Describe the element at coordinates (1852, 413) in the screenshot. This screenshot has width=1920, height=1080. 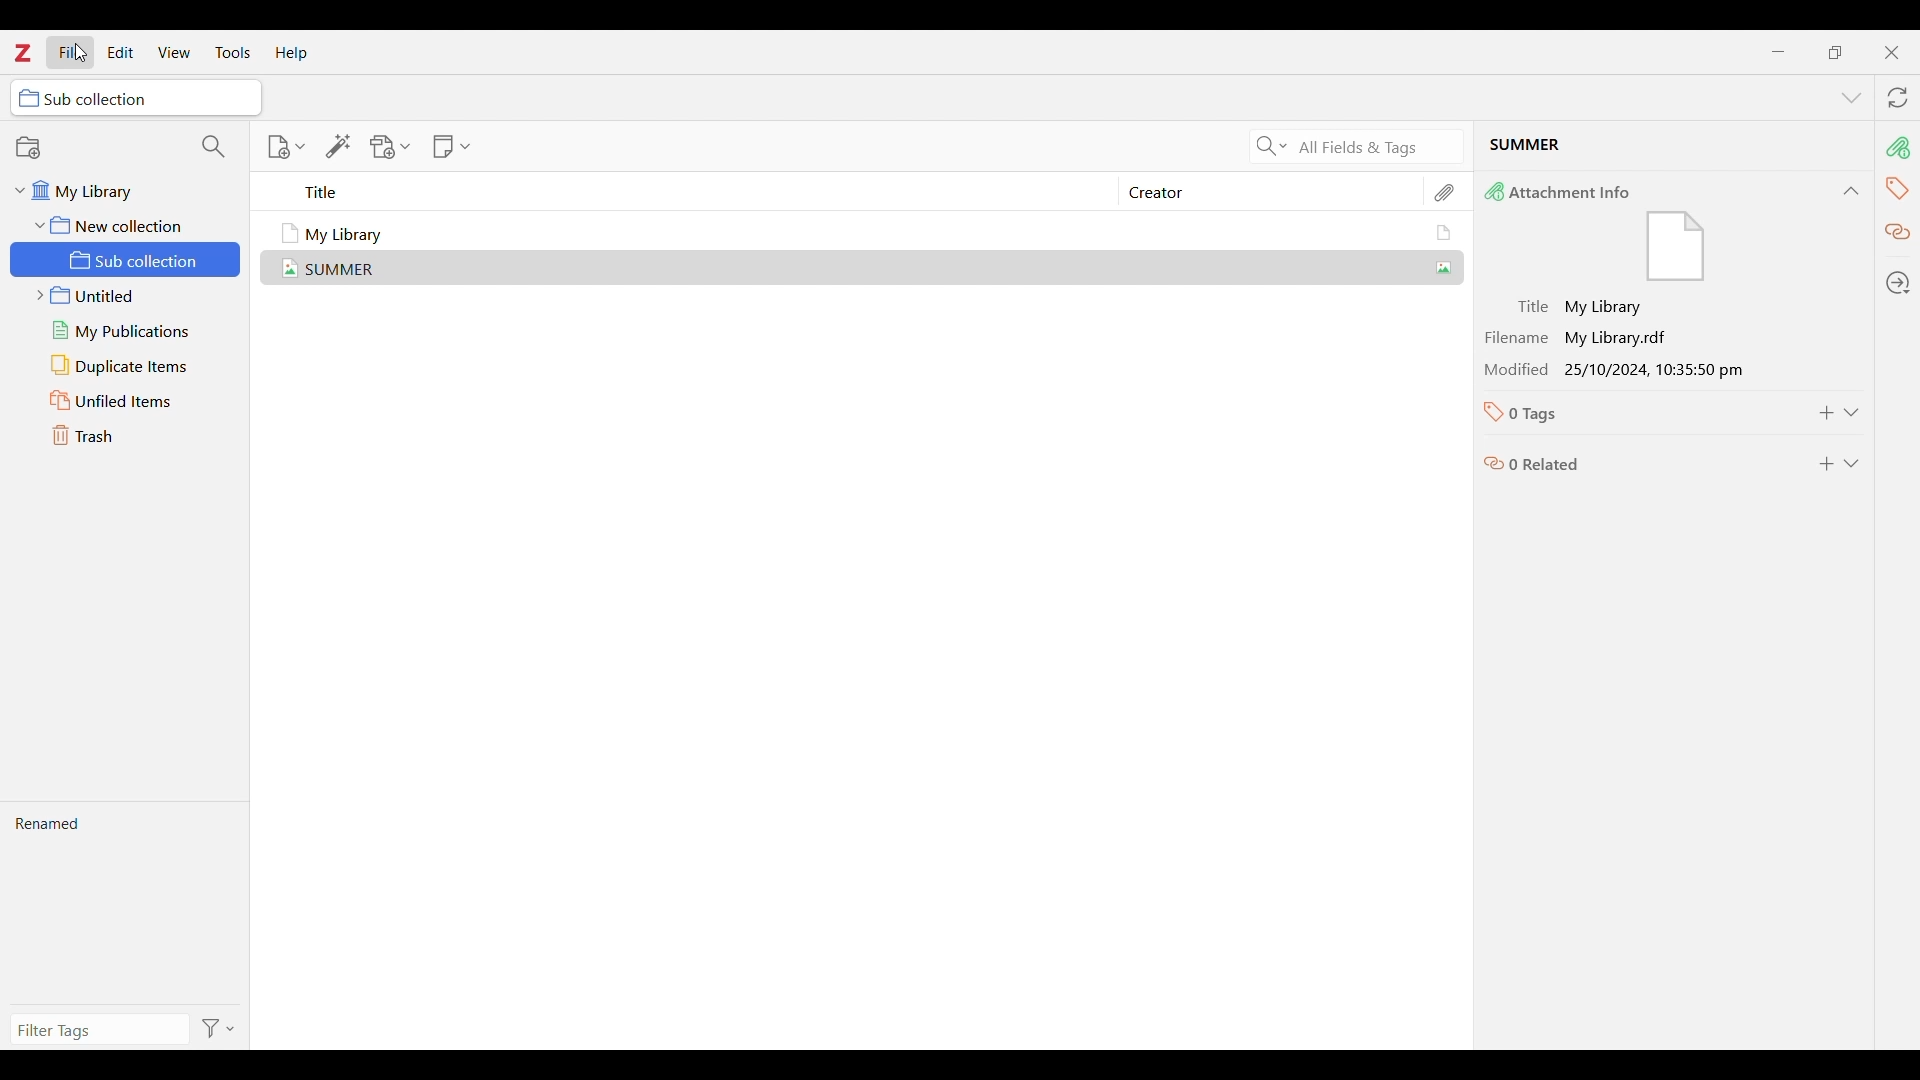
I see `Expand` at that location.